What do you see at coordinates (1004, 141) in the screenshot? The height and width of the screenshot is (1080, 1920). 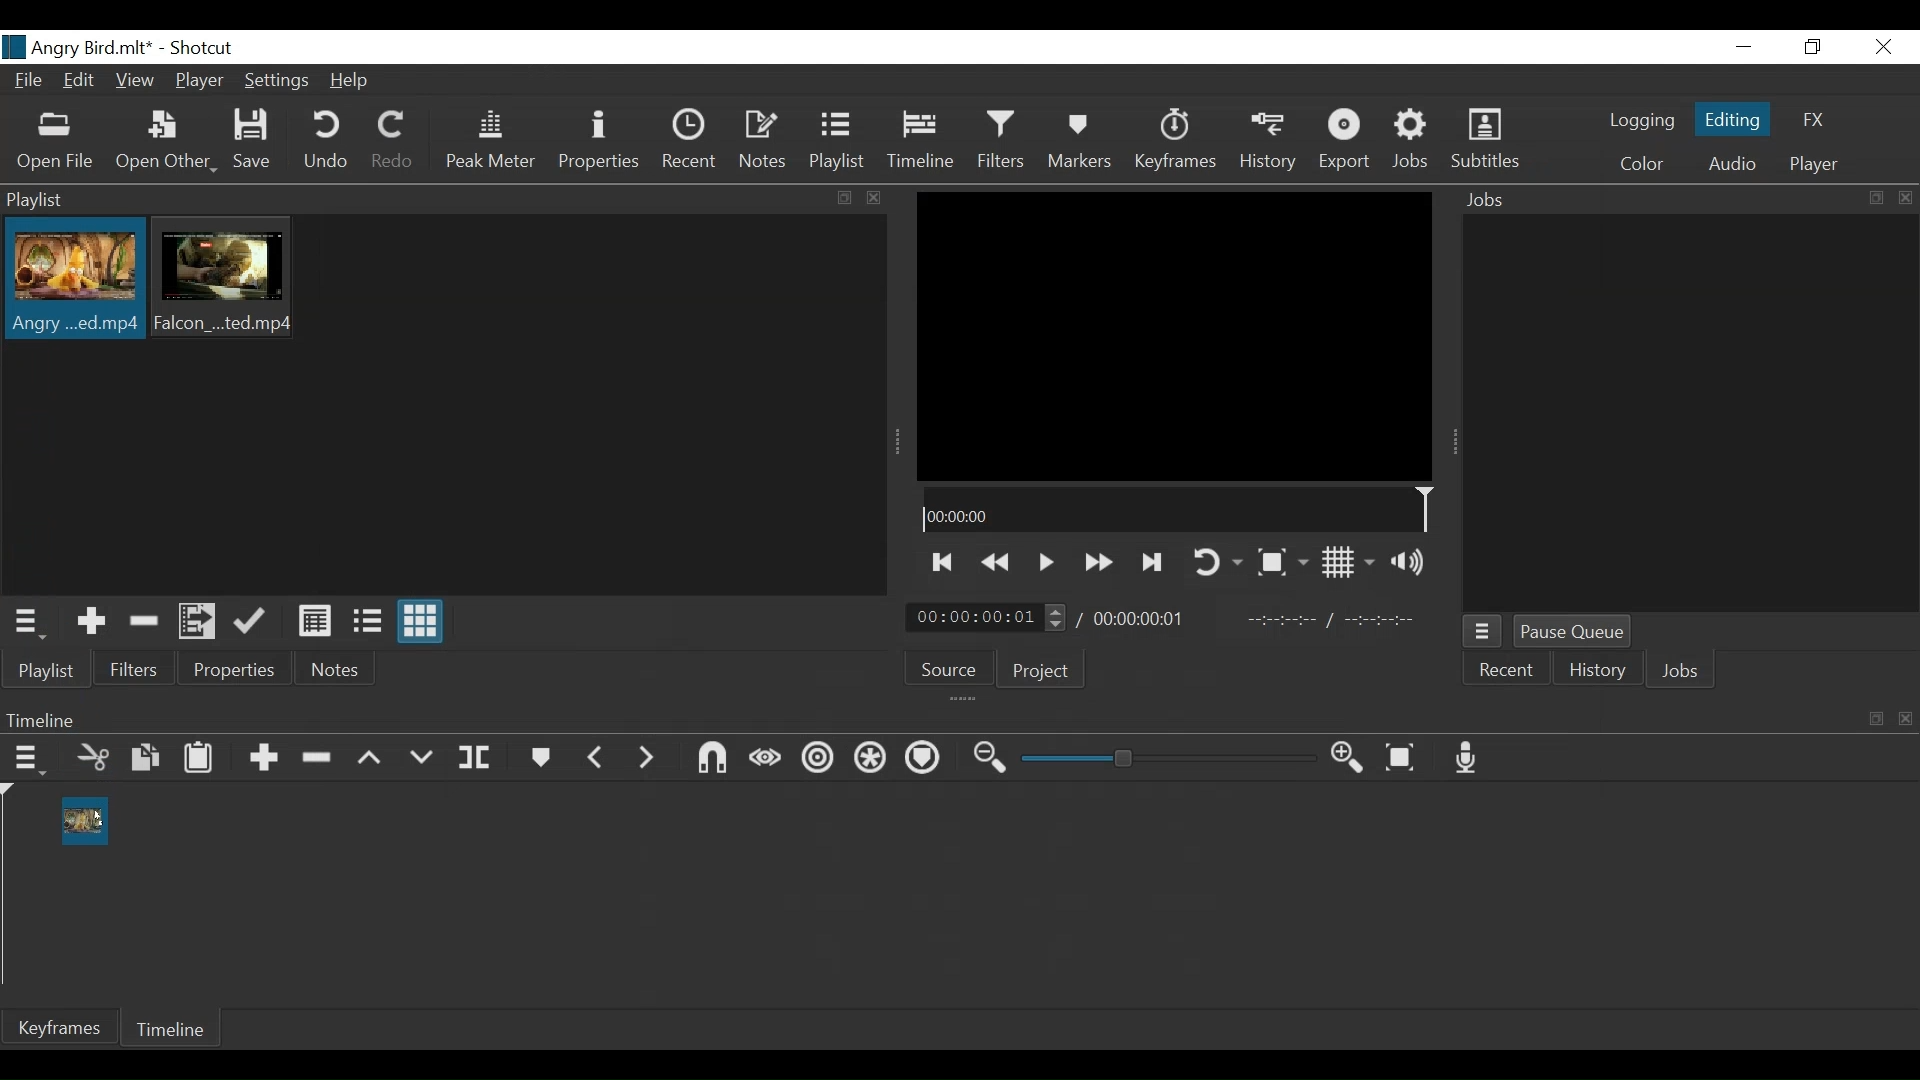 I see `Filters` at bounding box center [1004, 141].